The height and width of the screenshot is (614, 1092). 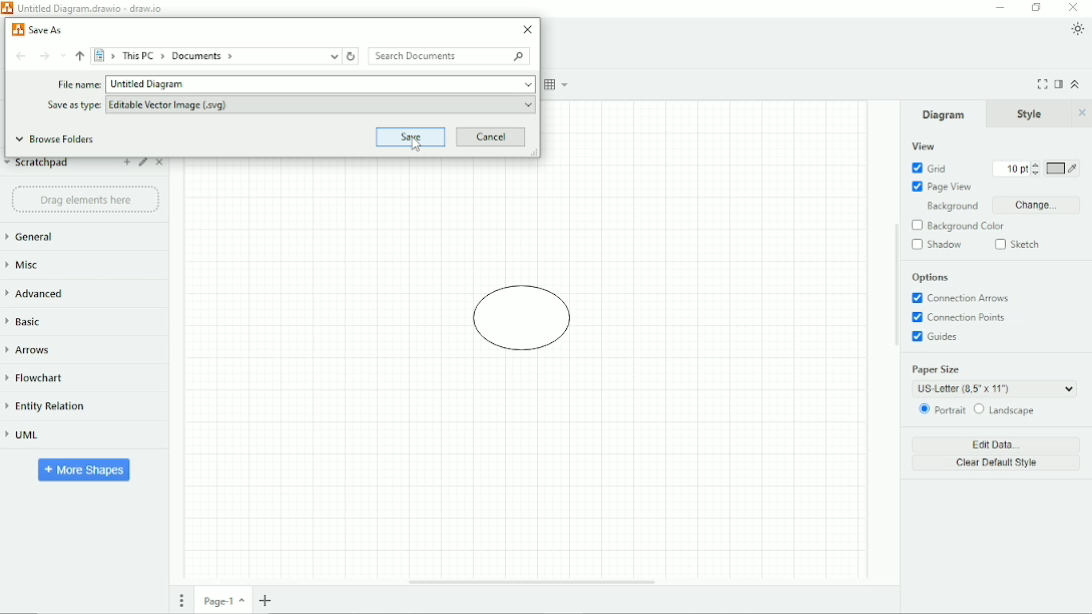 I want to click on Sketch, so click(x=1021, y=245).